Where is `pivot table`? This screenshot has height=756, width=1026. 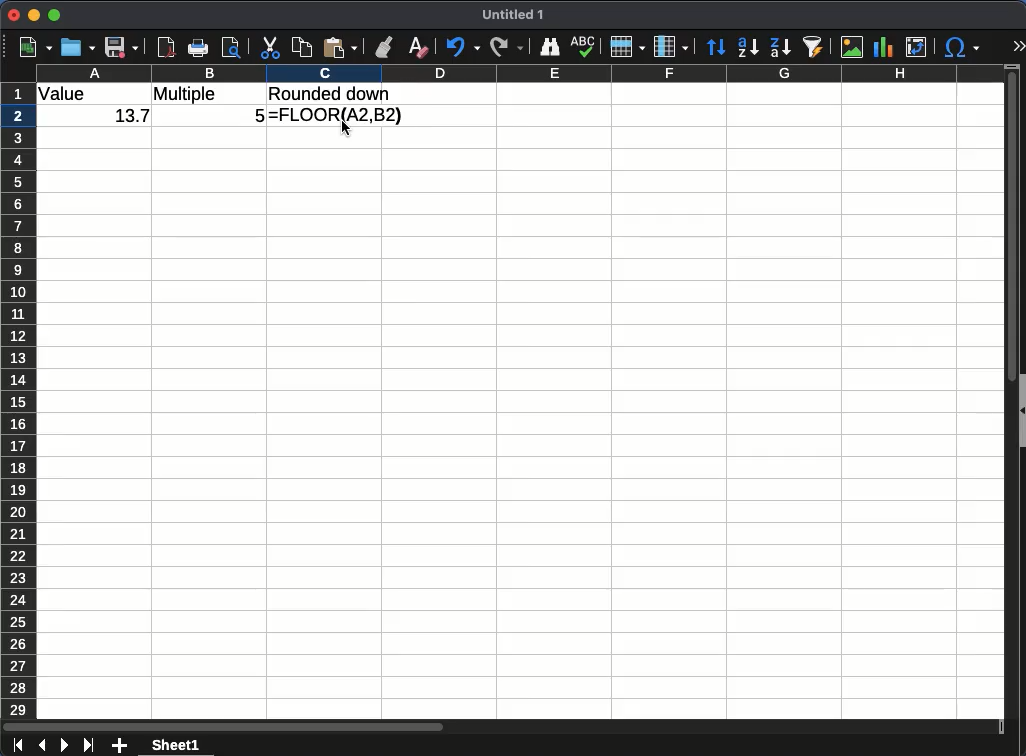 pivot table is located at coordinates (920, 48).